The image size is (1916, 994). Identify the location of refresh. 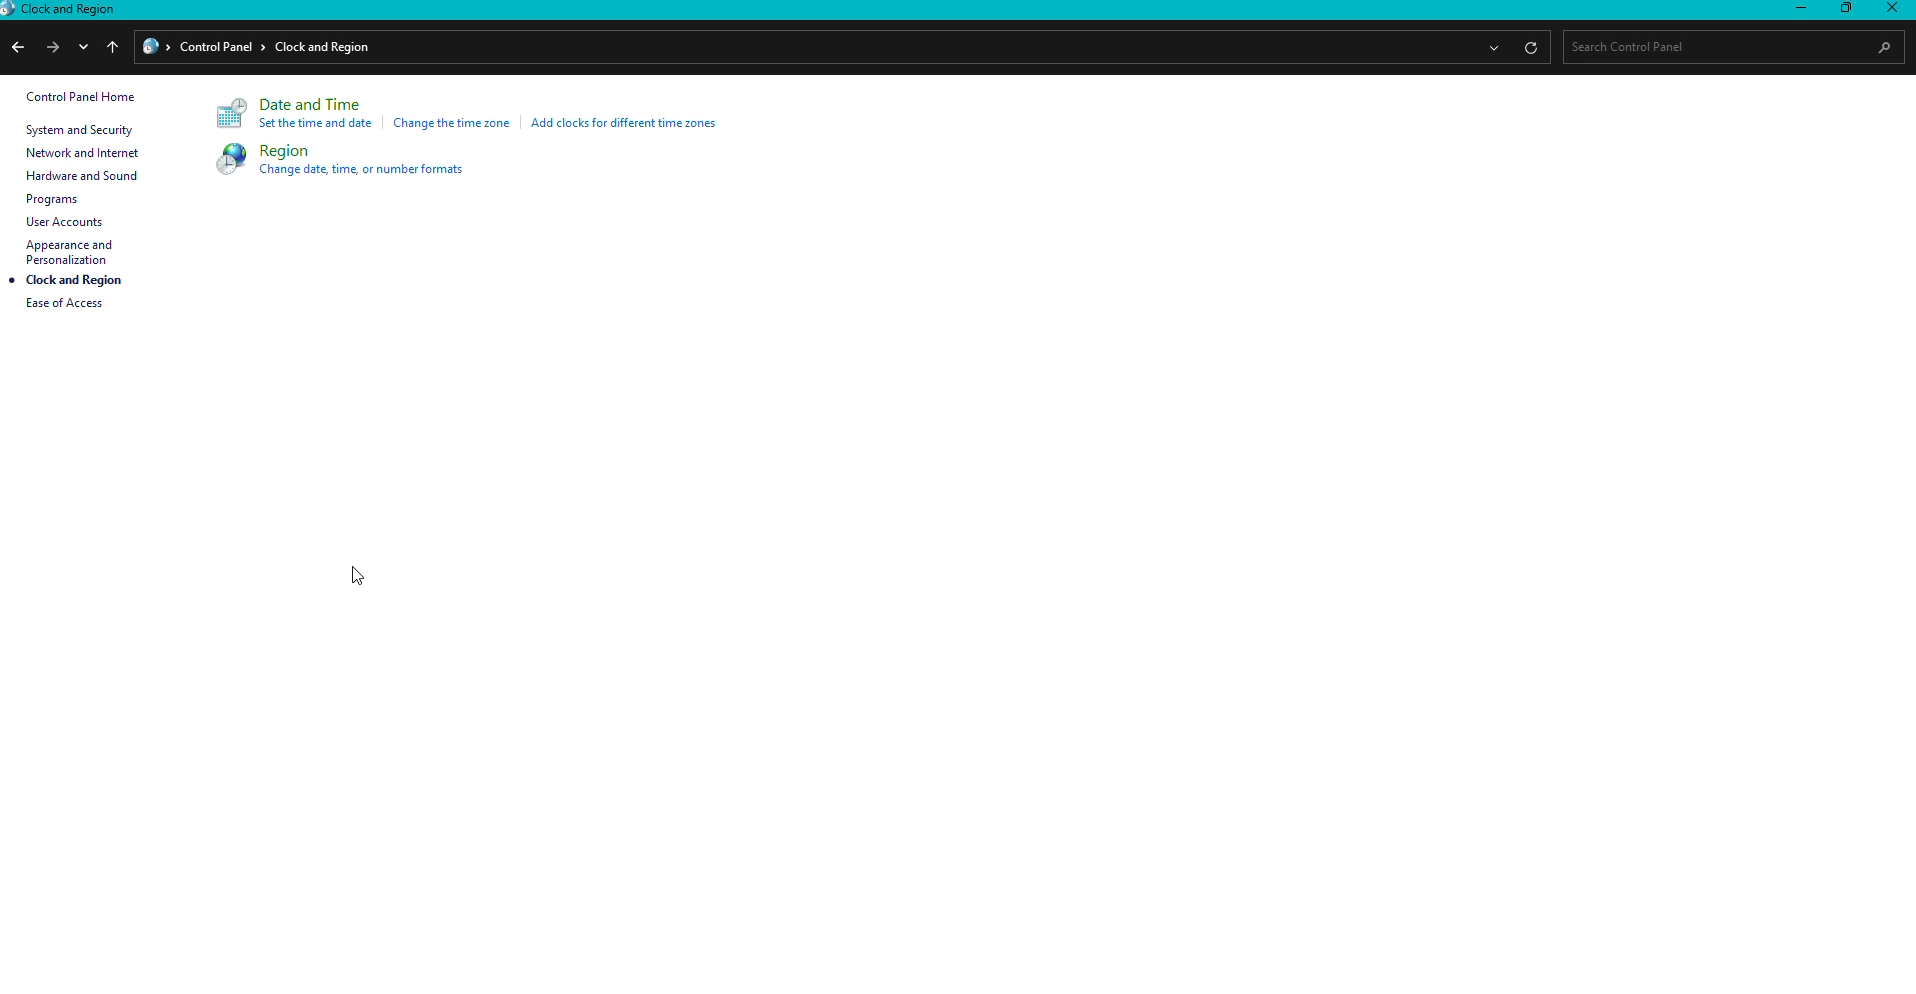
(1530, 47).